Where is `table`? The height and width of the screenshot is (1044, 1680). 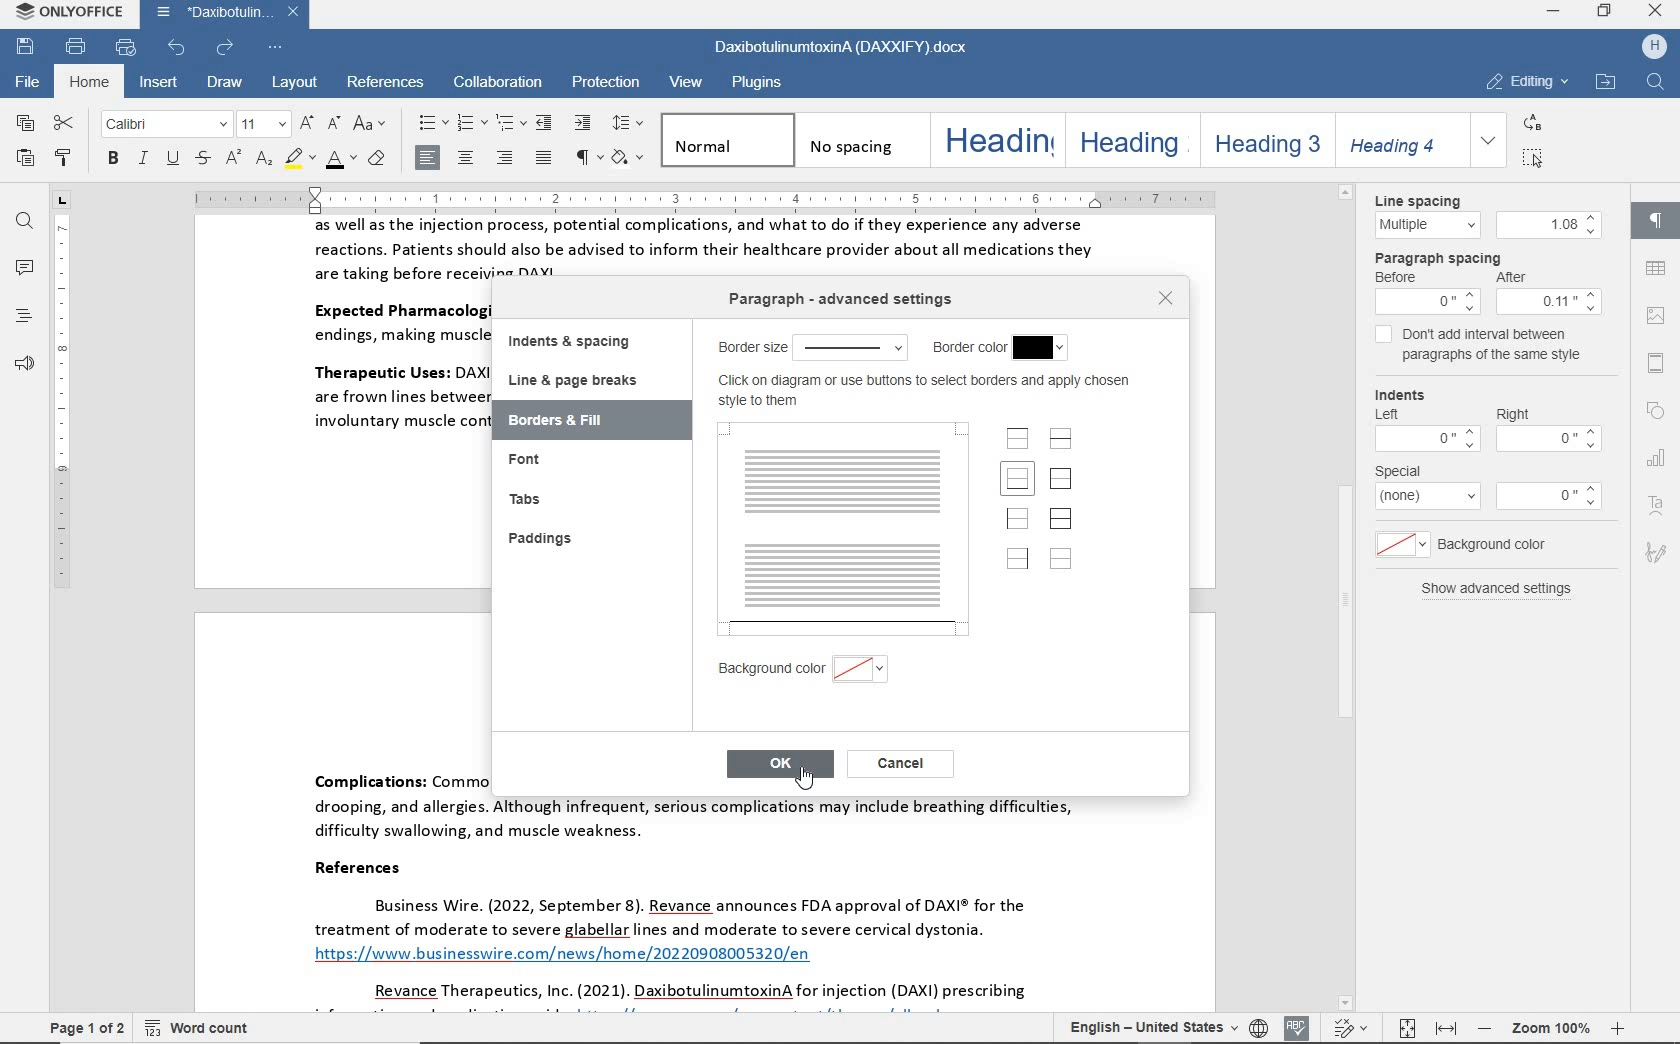
table is located at coordinates (1654, 269).